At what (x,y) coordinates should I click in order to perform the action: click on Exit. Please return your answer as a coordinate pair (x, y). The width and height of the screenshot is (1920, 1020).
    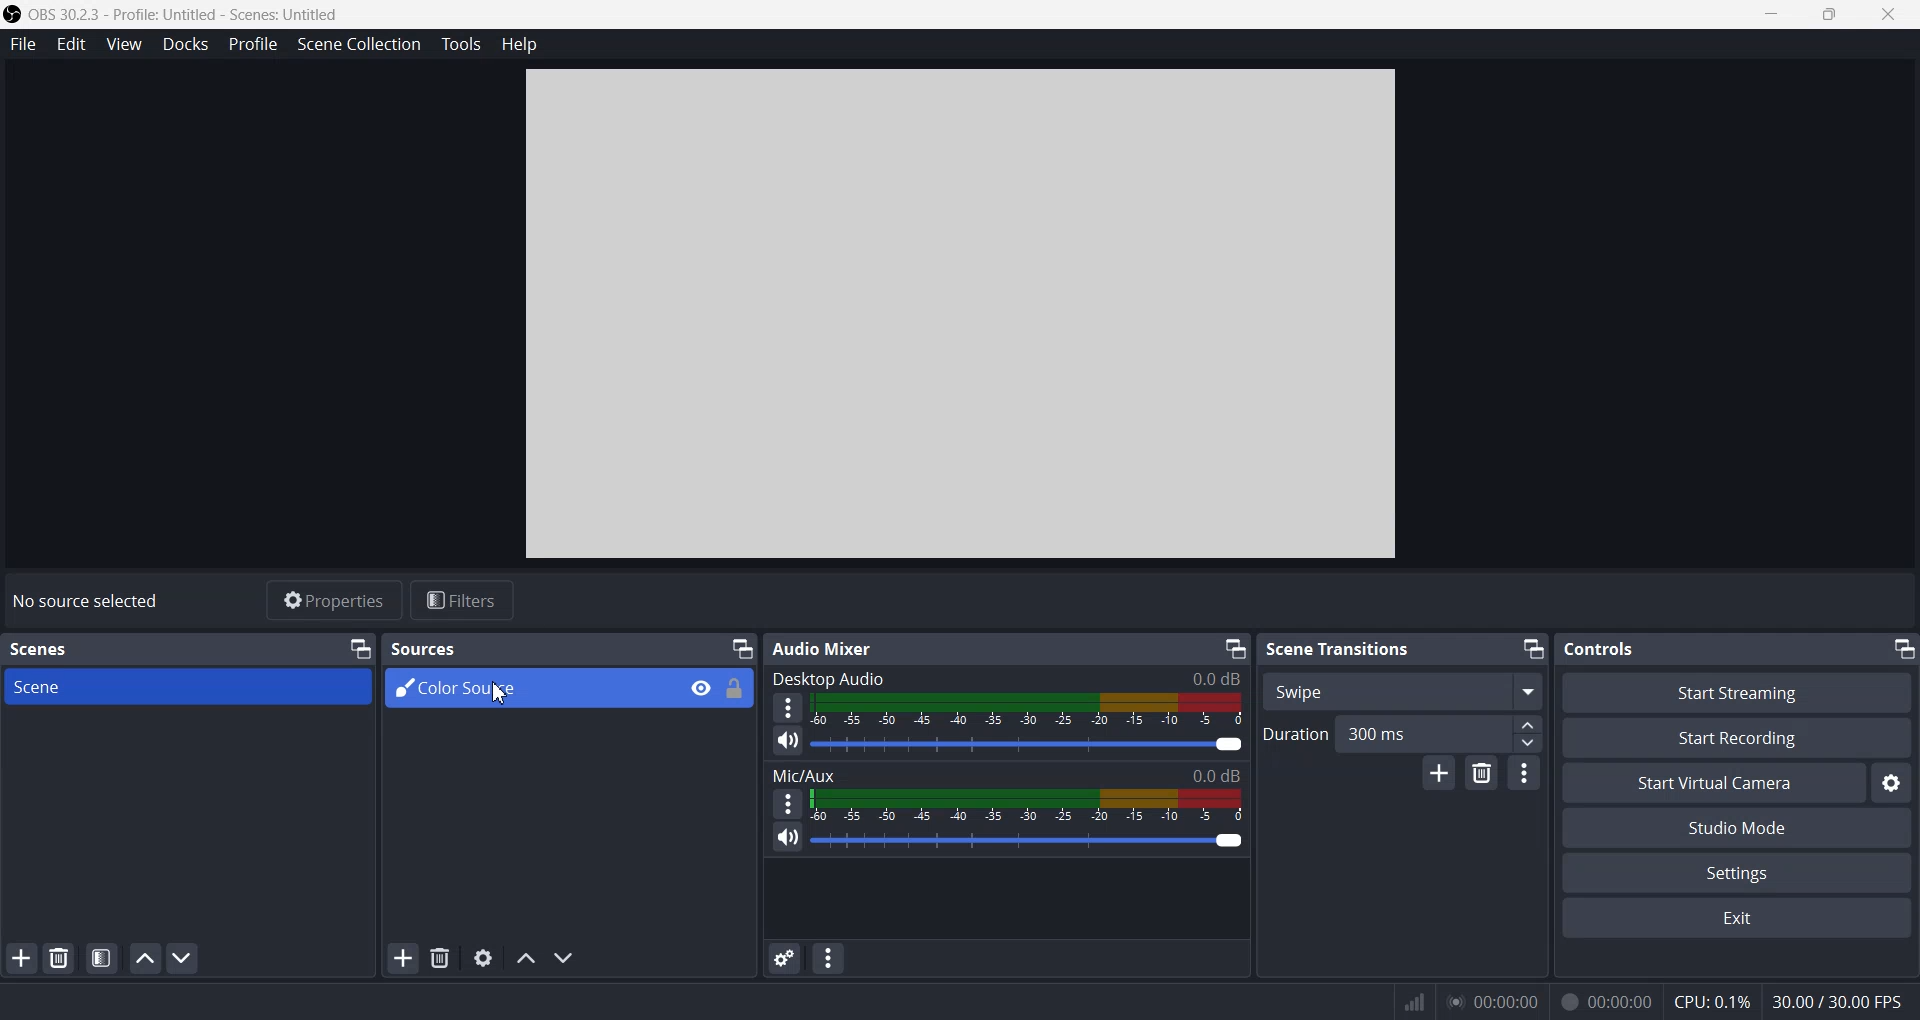
    Looking at the image, I should click on (1738, 920).